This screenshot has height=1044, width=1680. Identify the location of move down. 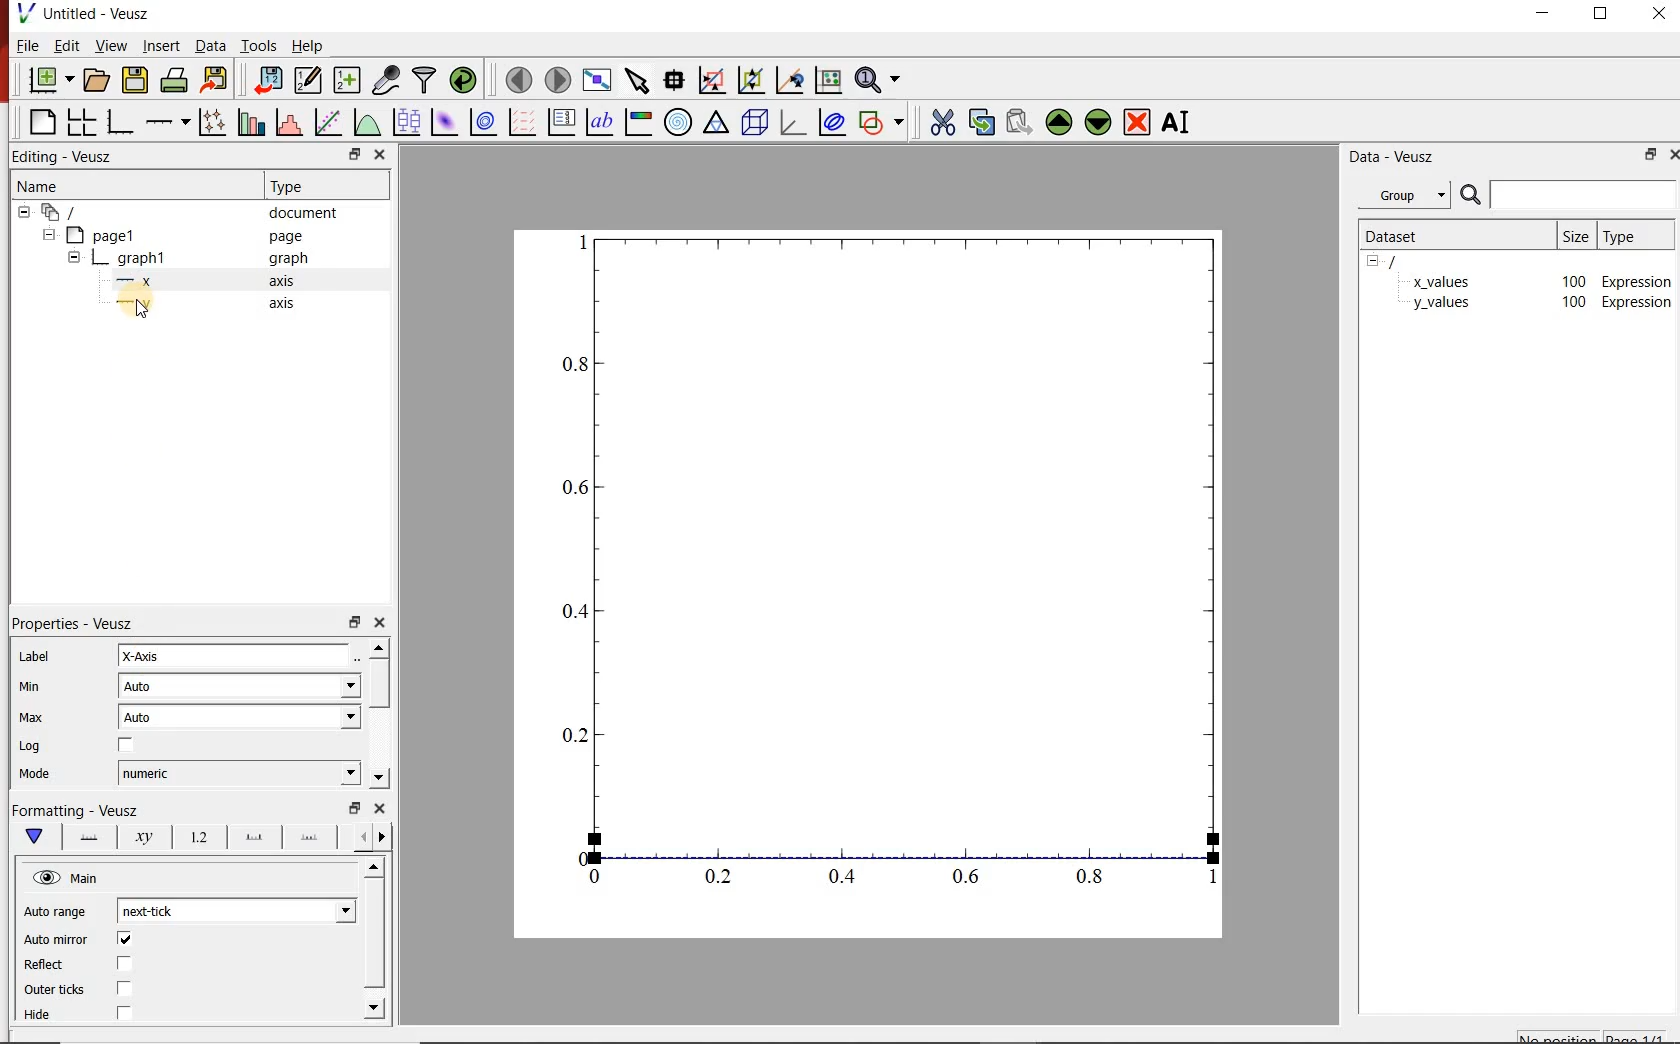
(378, 777).